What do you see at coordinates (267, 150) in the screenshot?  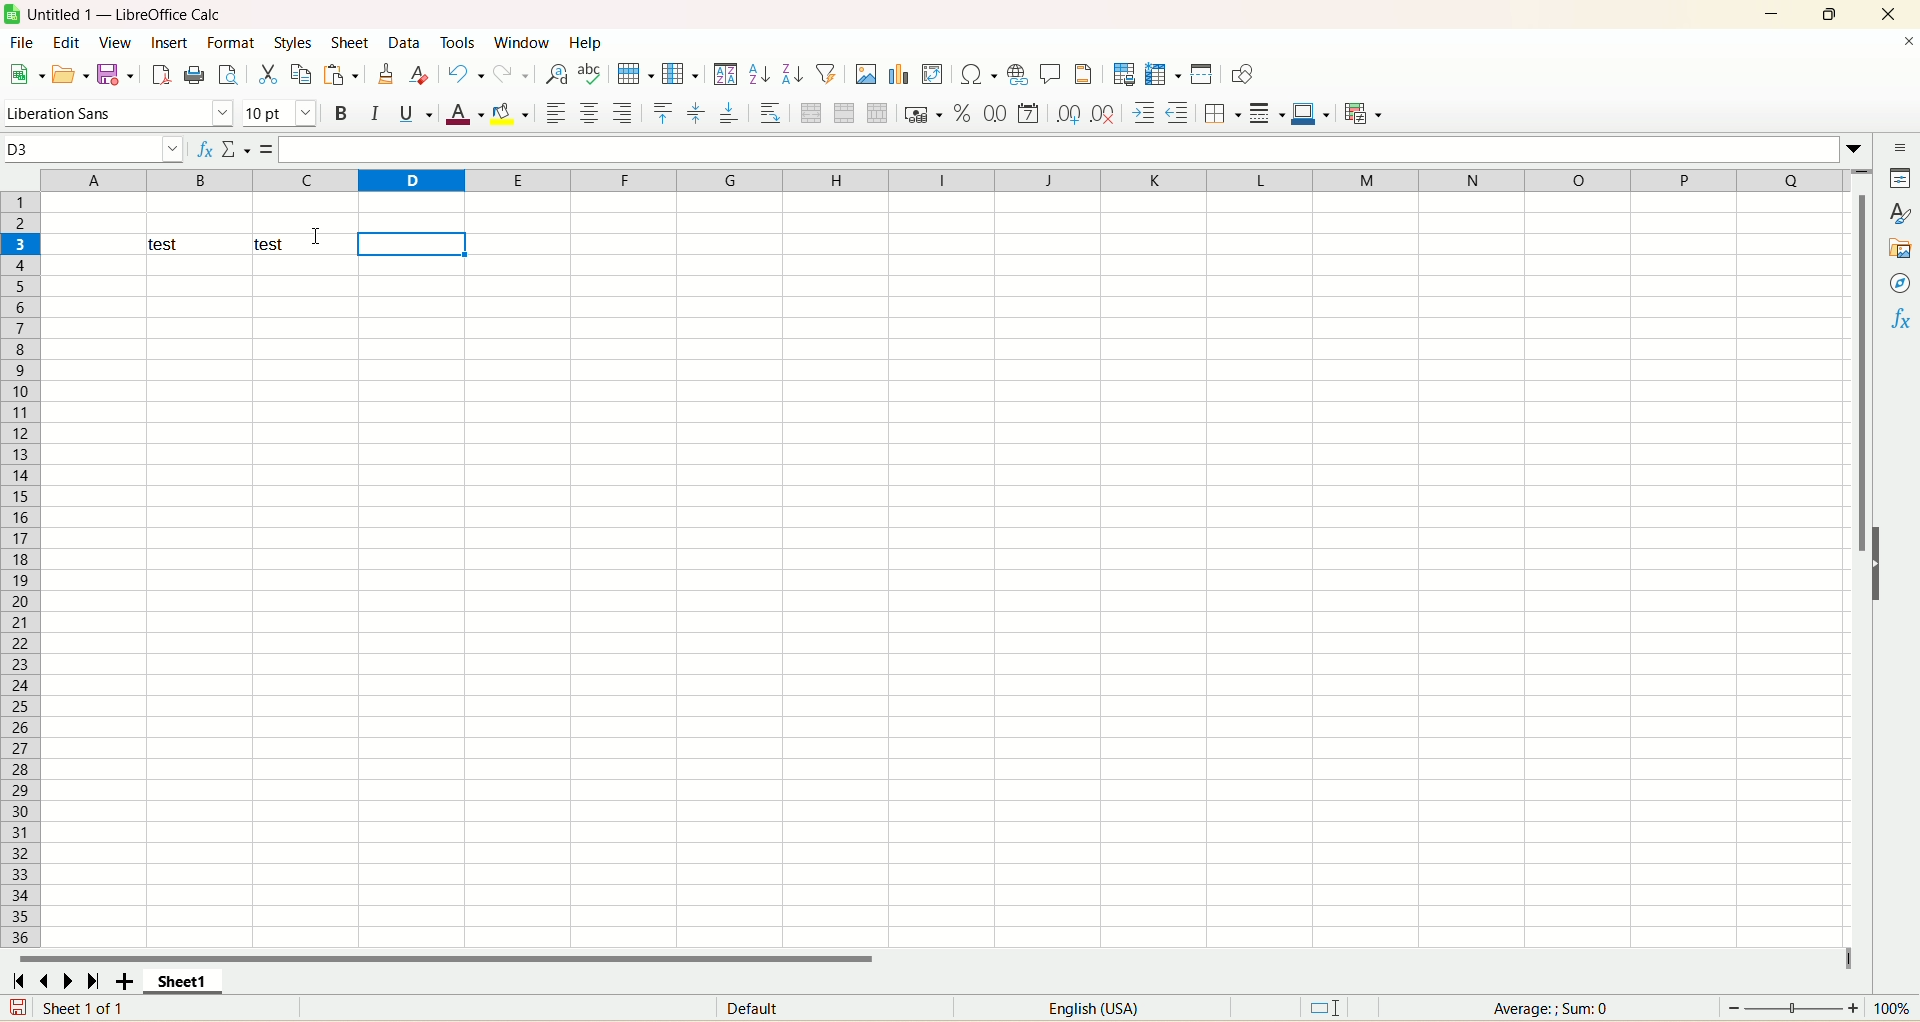 I see `Formula` at bounding box center [267, 150].